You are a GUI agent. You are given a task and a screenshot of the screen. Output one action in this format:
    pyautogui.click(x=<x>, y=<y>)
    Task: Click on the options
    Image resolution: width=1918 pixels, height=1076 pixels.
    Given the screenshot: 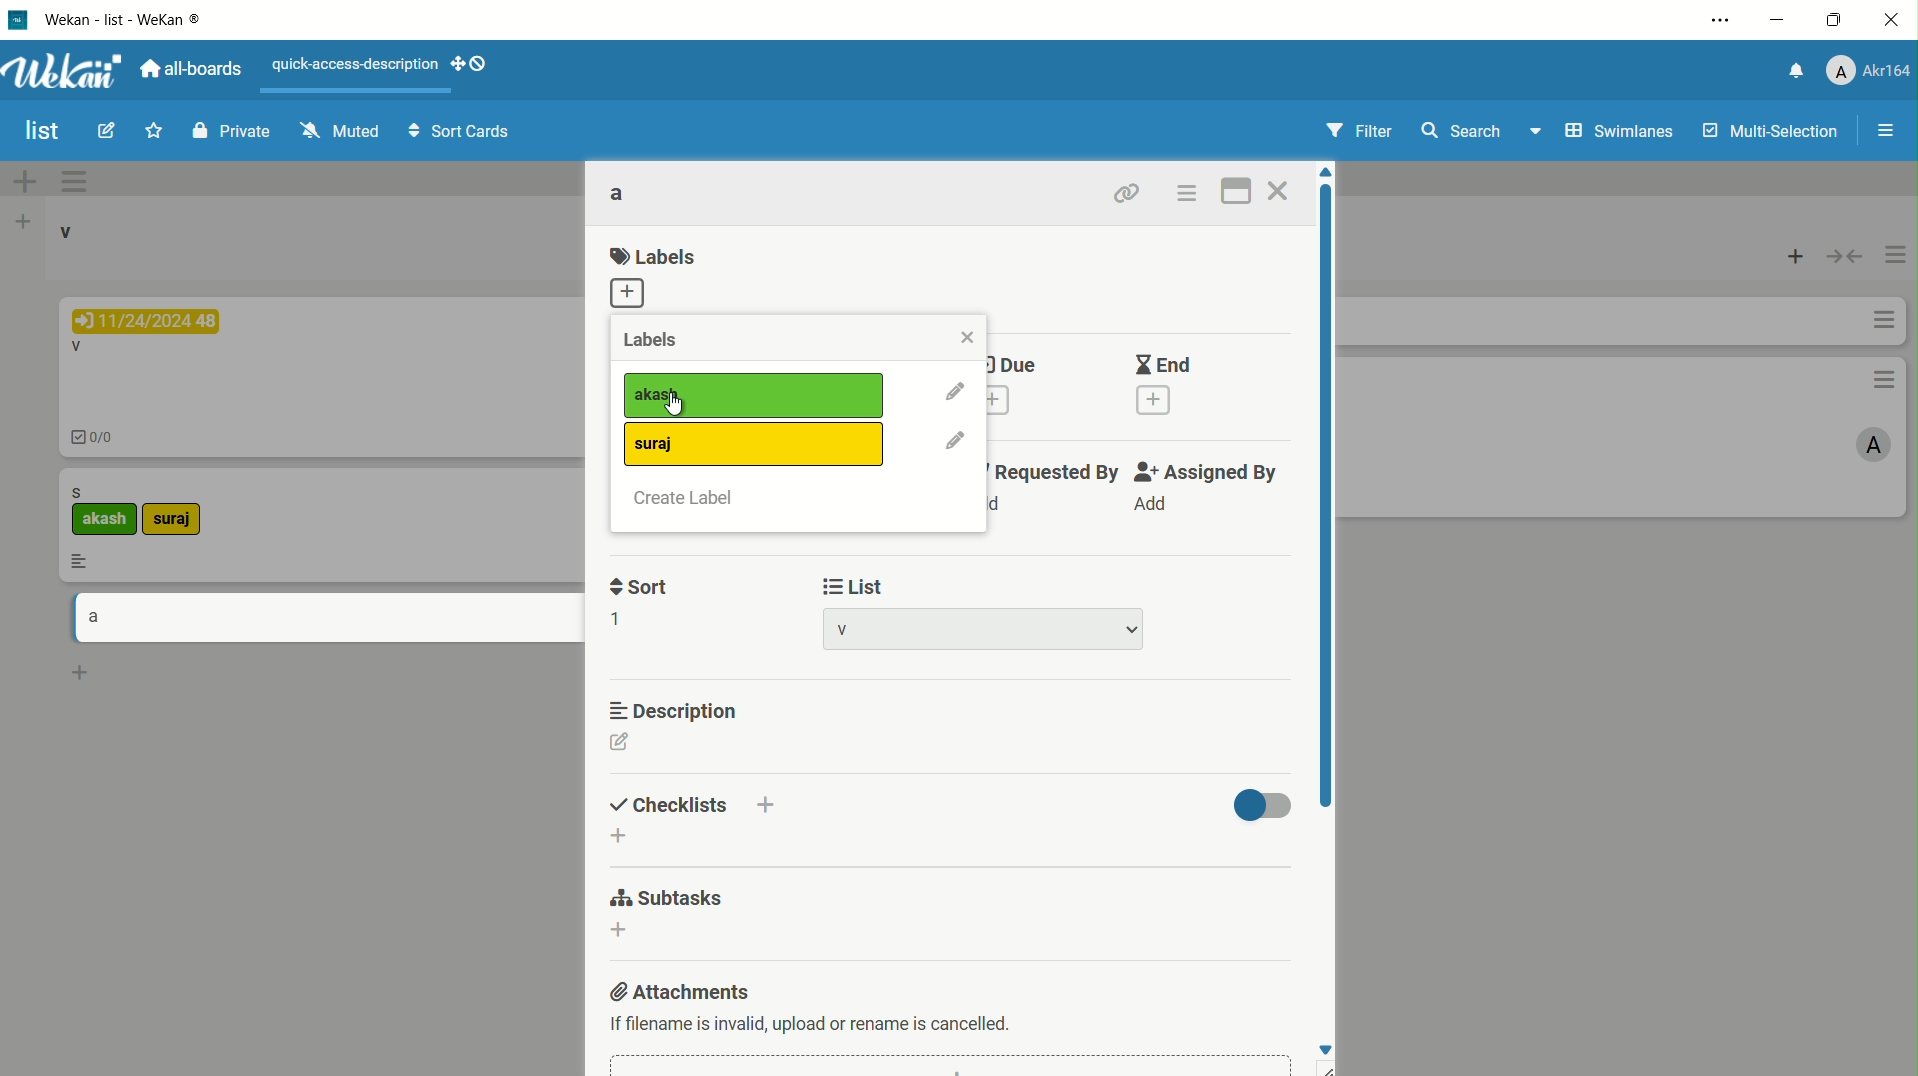 What is the action you would take?
    pyautogui.click(x=1879, y=380)
    